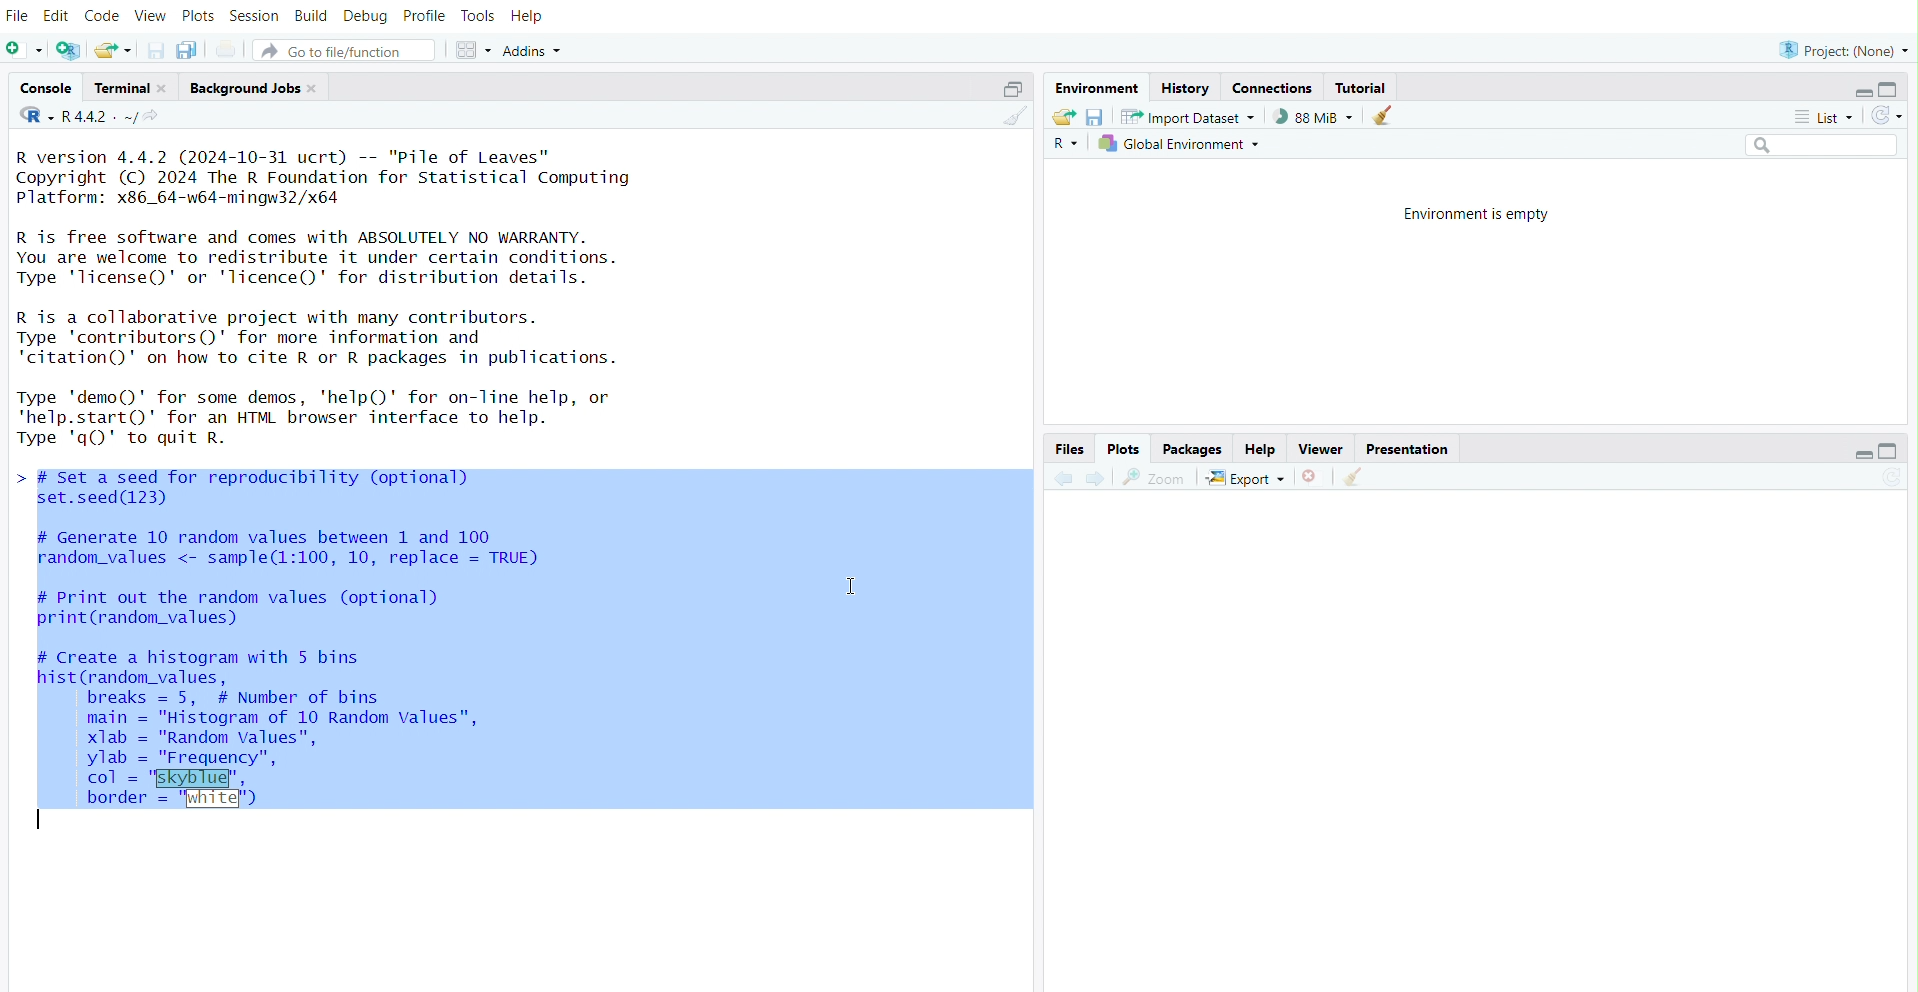  Describe the element at coordinates (1313, 116) in the screenshot. I see `88 MiB` at that location.